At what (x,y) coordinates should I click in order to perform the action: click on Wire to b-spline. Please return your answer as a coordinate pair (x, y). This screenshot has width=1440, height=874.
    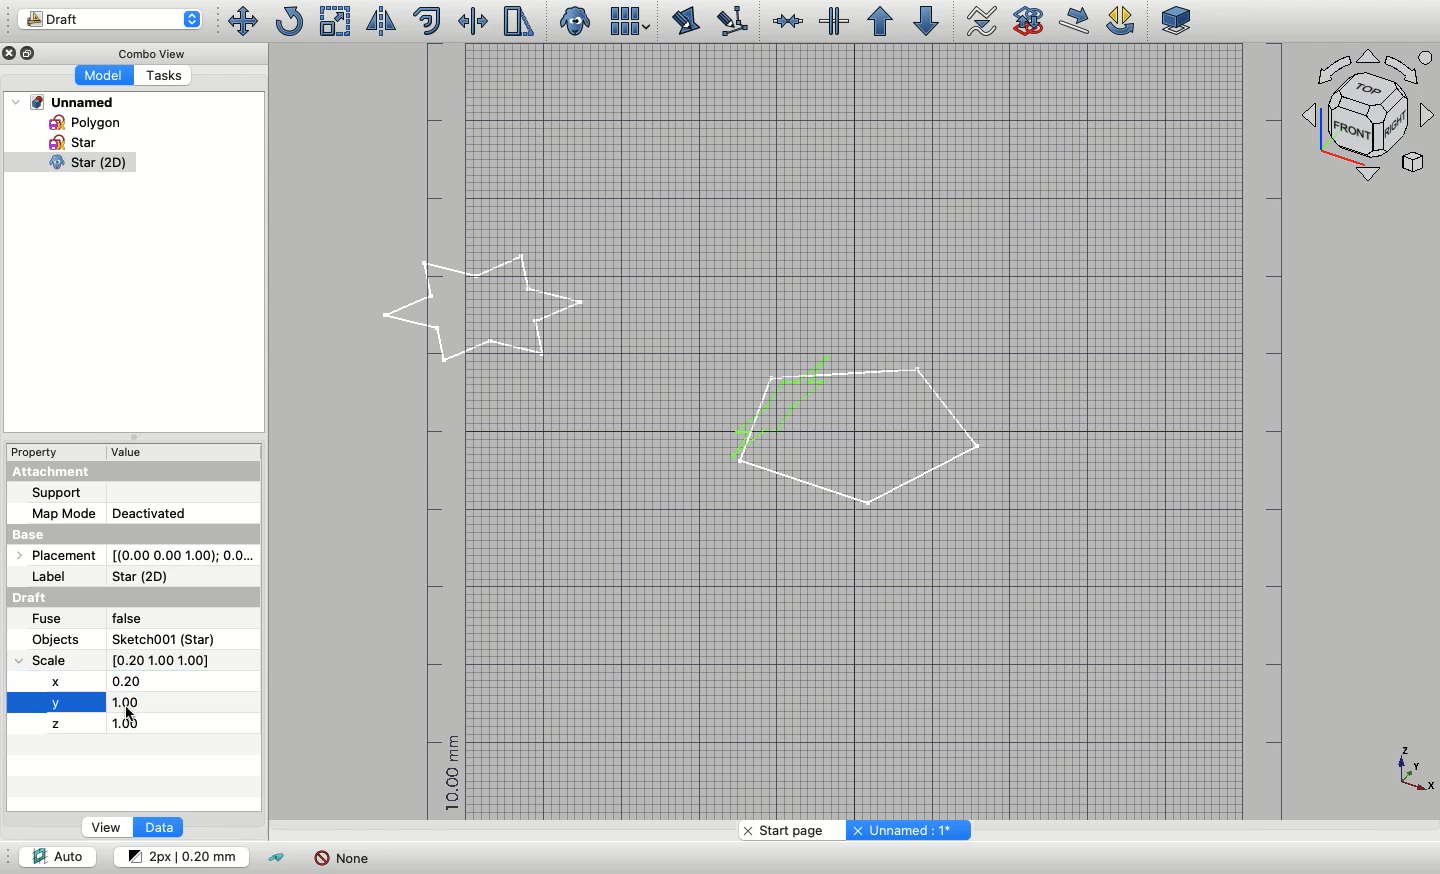
    Looking at the image, I should click on (976, 22).